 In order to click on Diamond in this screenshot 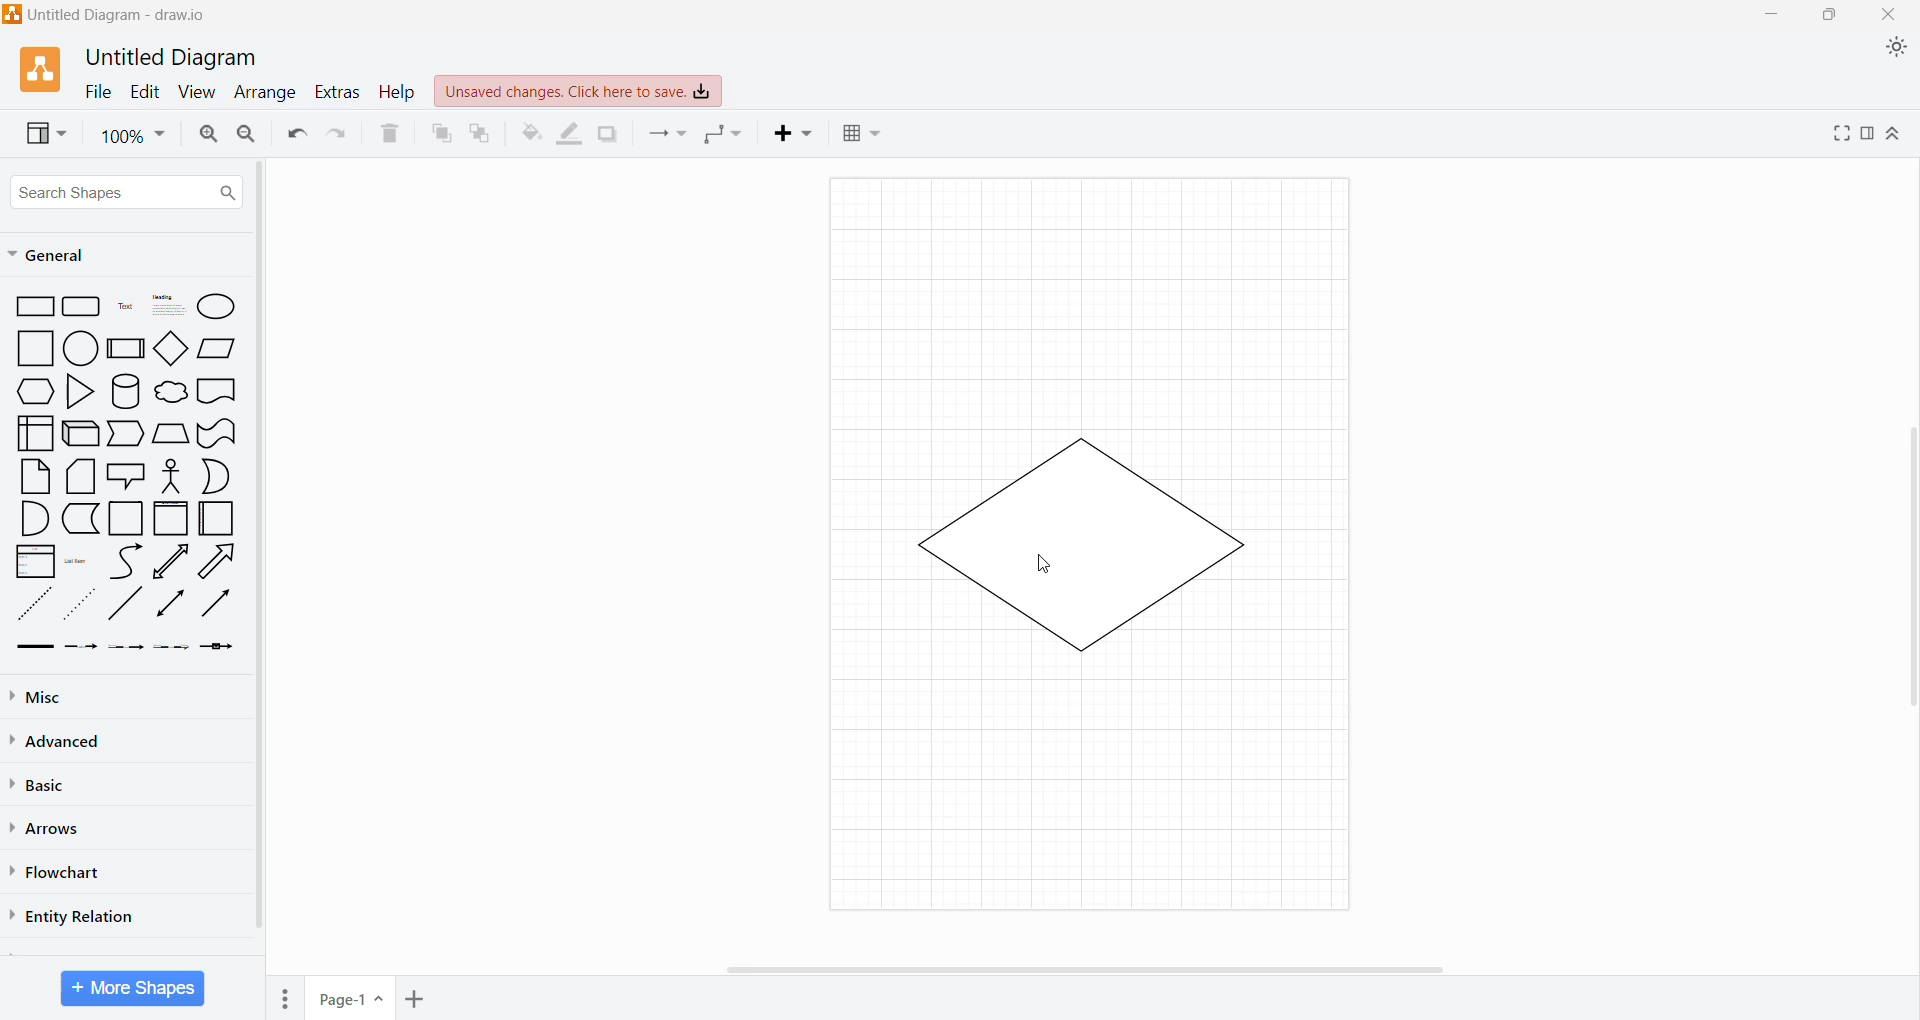, I will do `click(173, 350)`.